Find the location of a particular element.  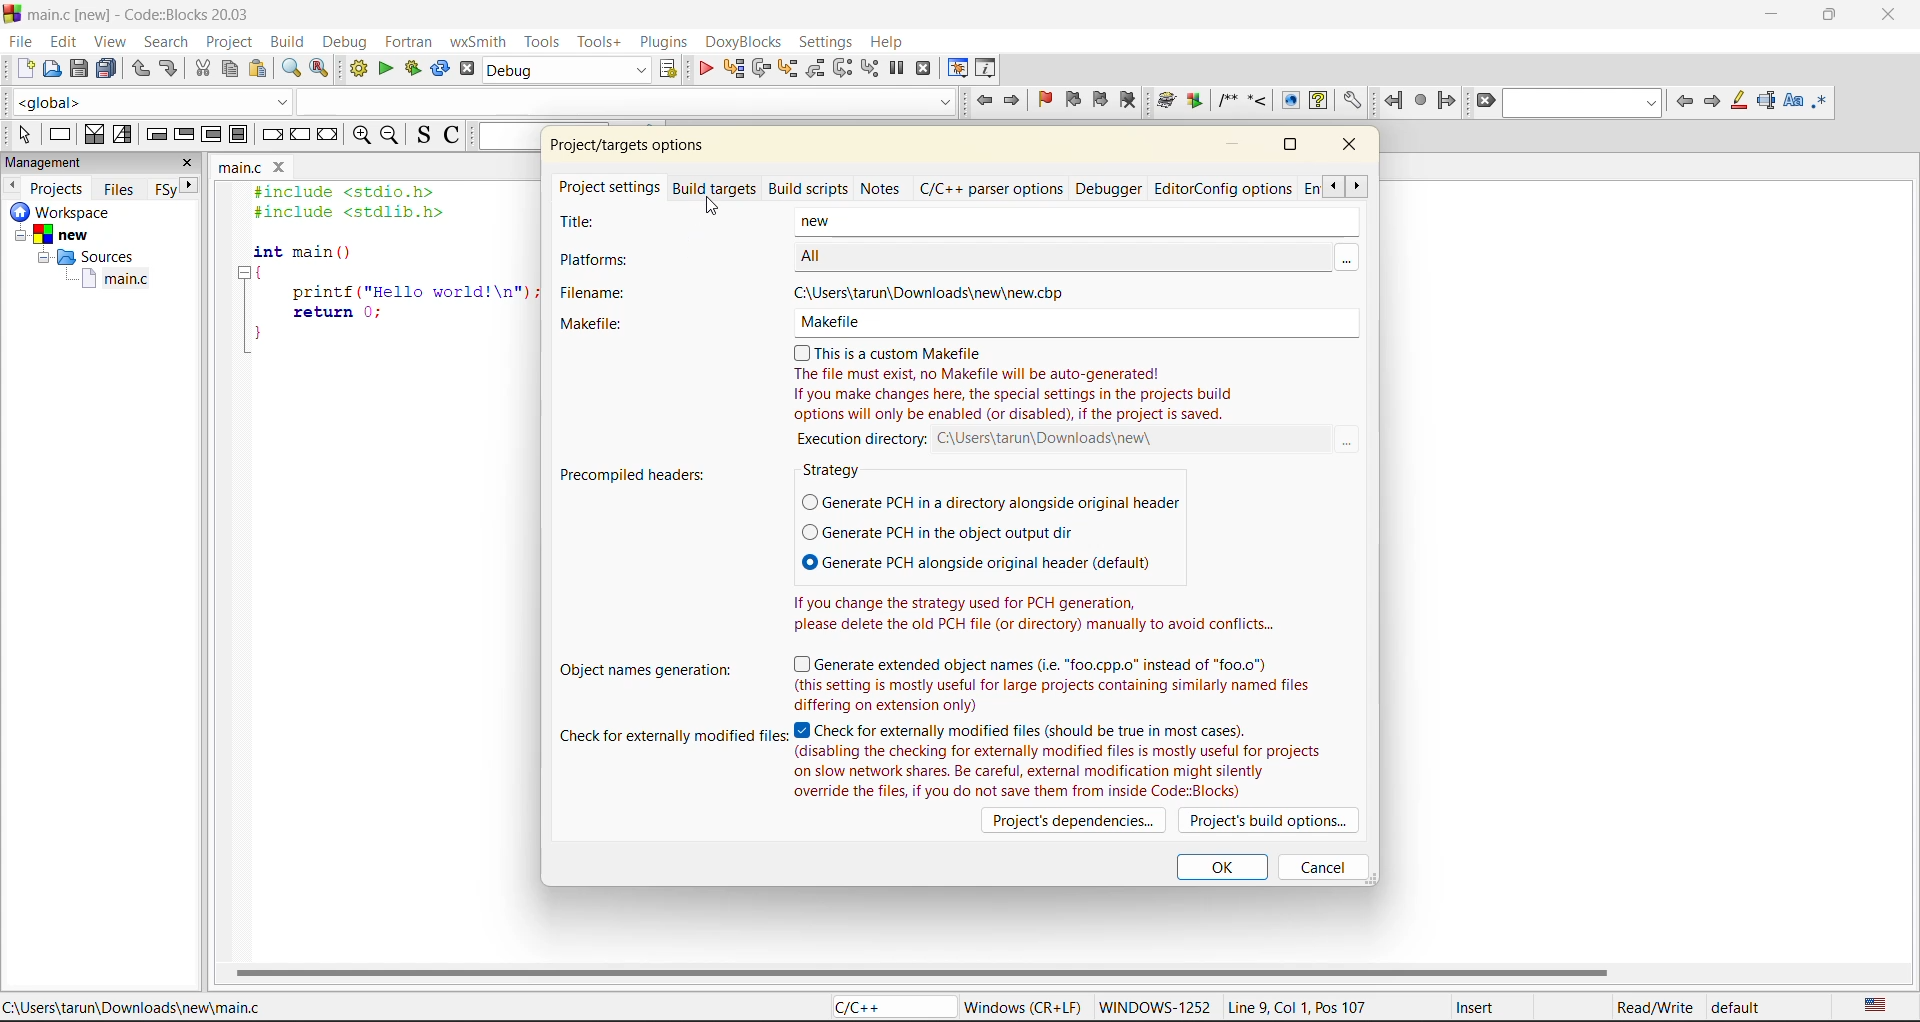

projects build options is located at coordinates (1273, 821).